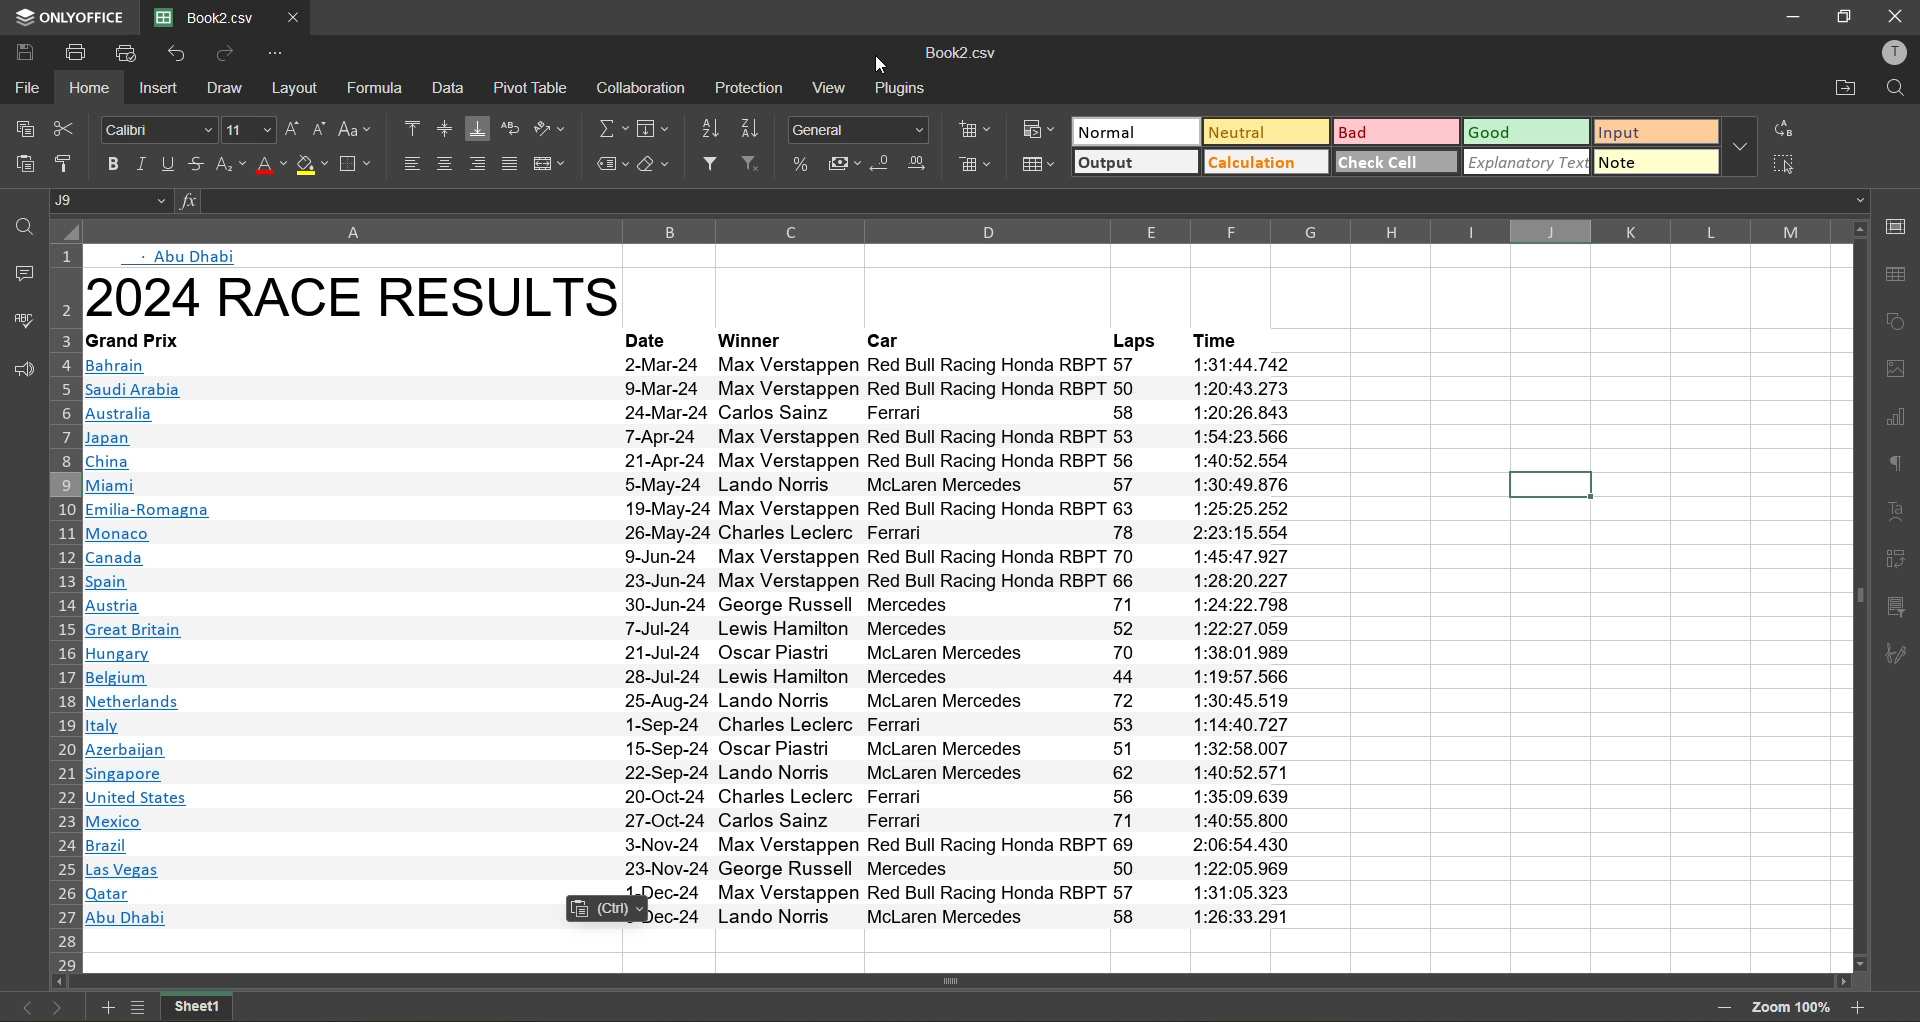 Image resolution: width=1920 pixels, height=1022 pixels. What do you see at coordinates (1528, 164) in the screenshot?
I see `explanatory text` at bounding box center [1528, 164].